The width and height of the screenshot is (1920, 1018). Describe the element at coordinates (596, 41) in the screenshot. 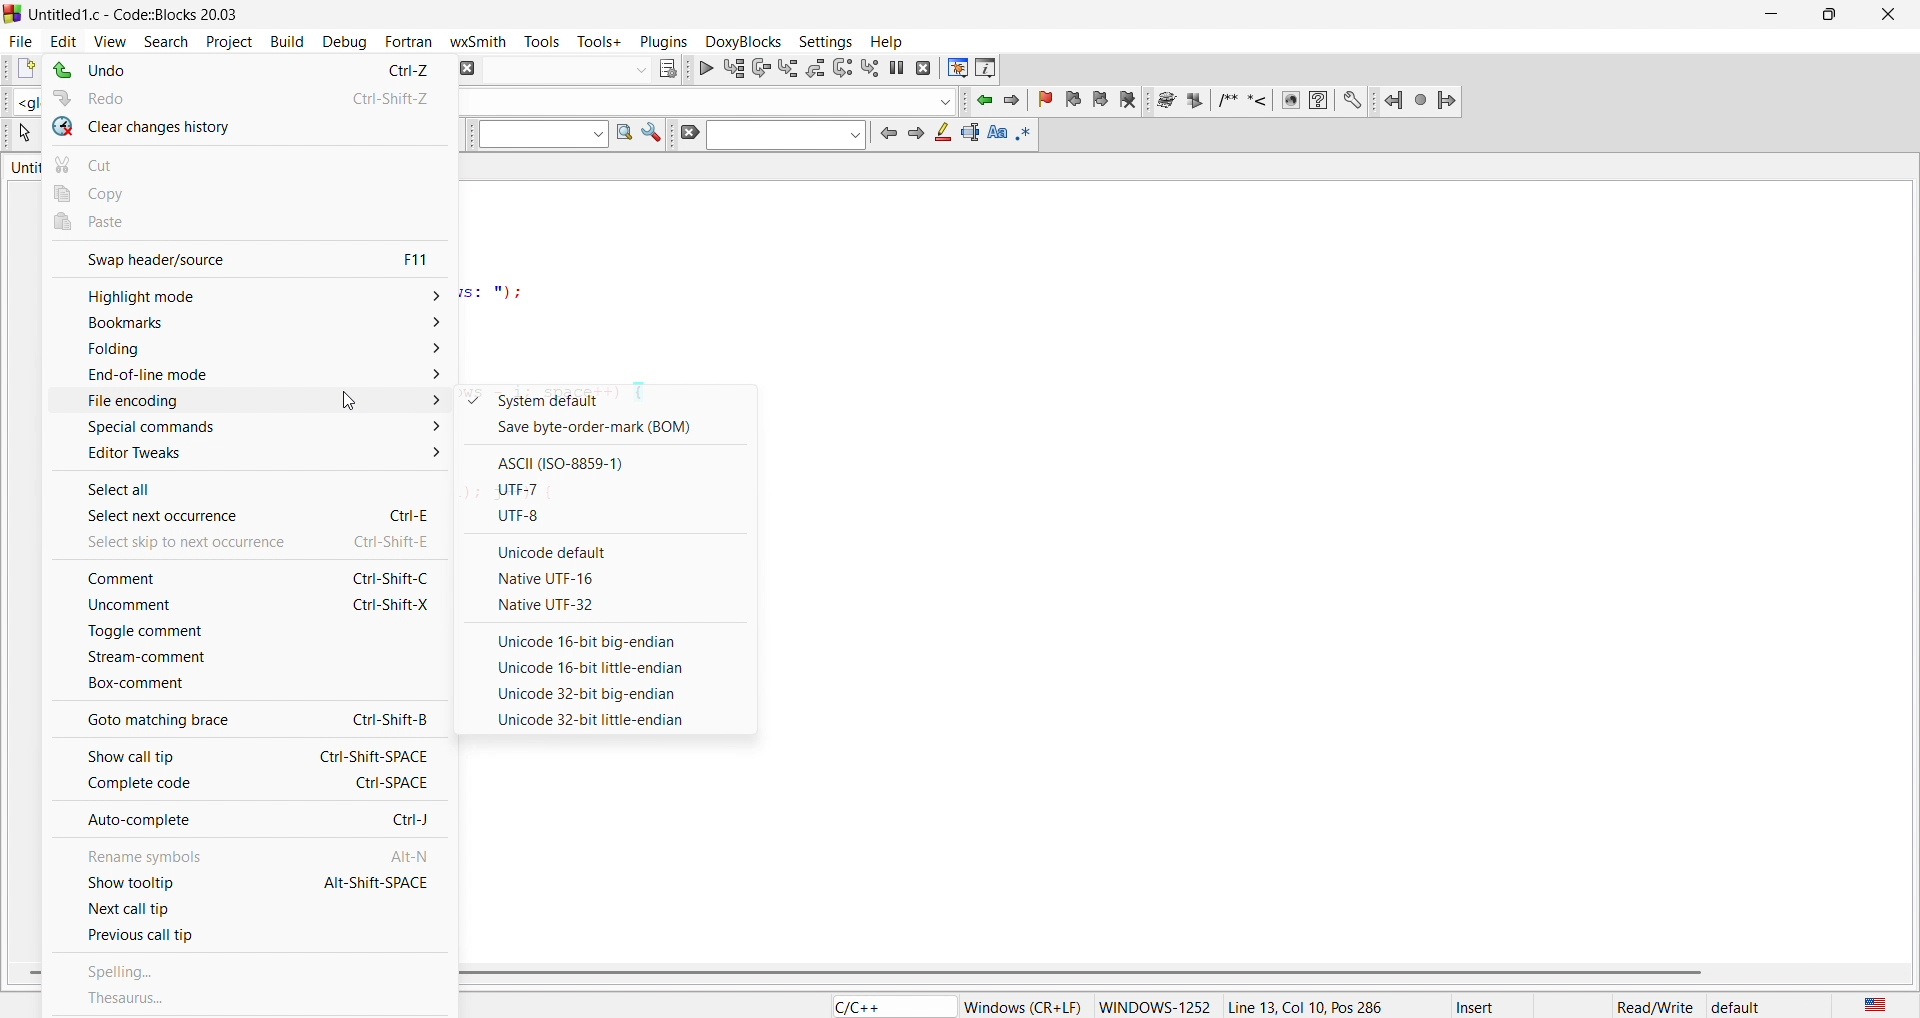

I see `tools+` at that location.